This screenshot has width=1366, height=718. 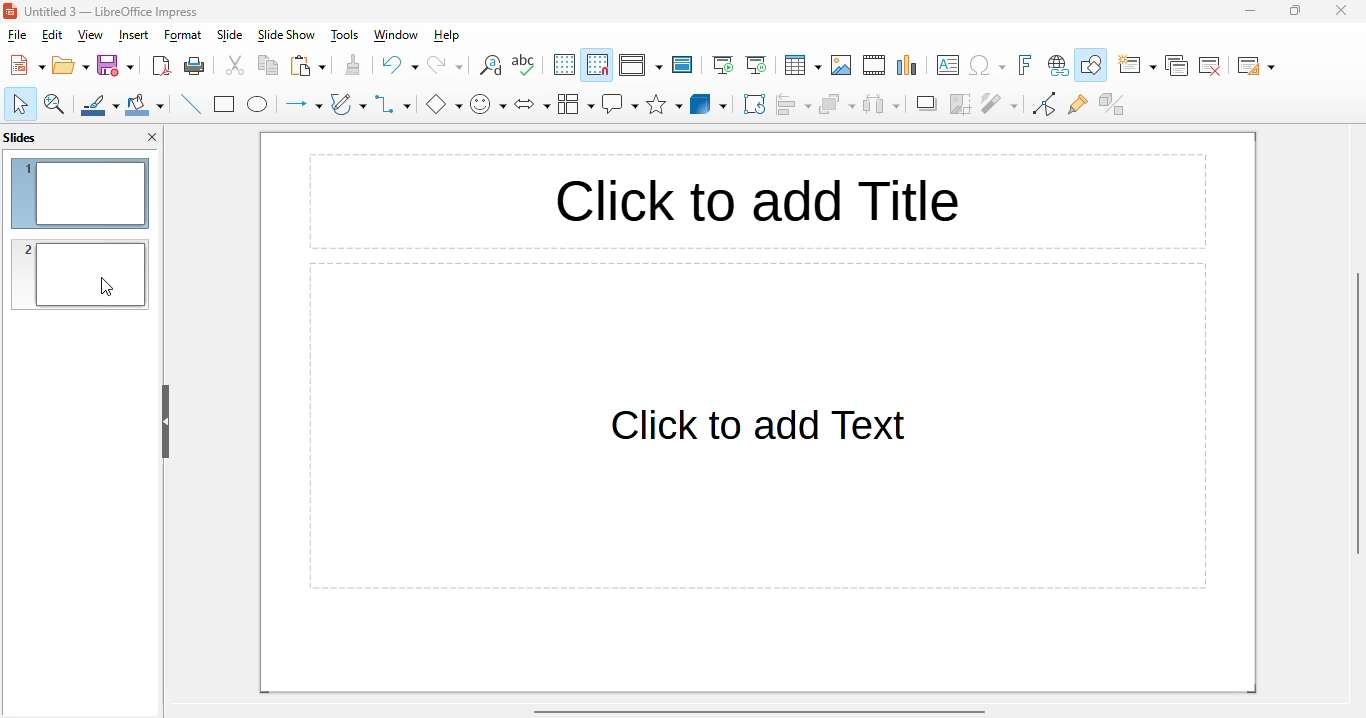 I want to click on start from first slide, so click(x=724, y=65).